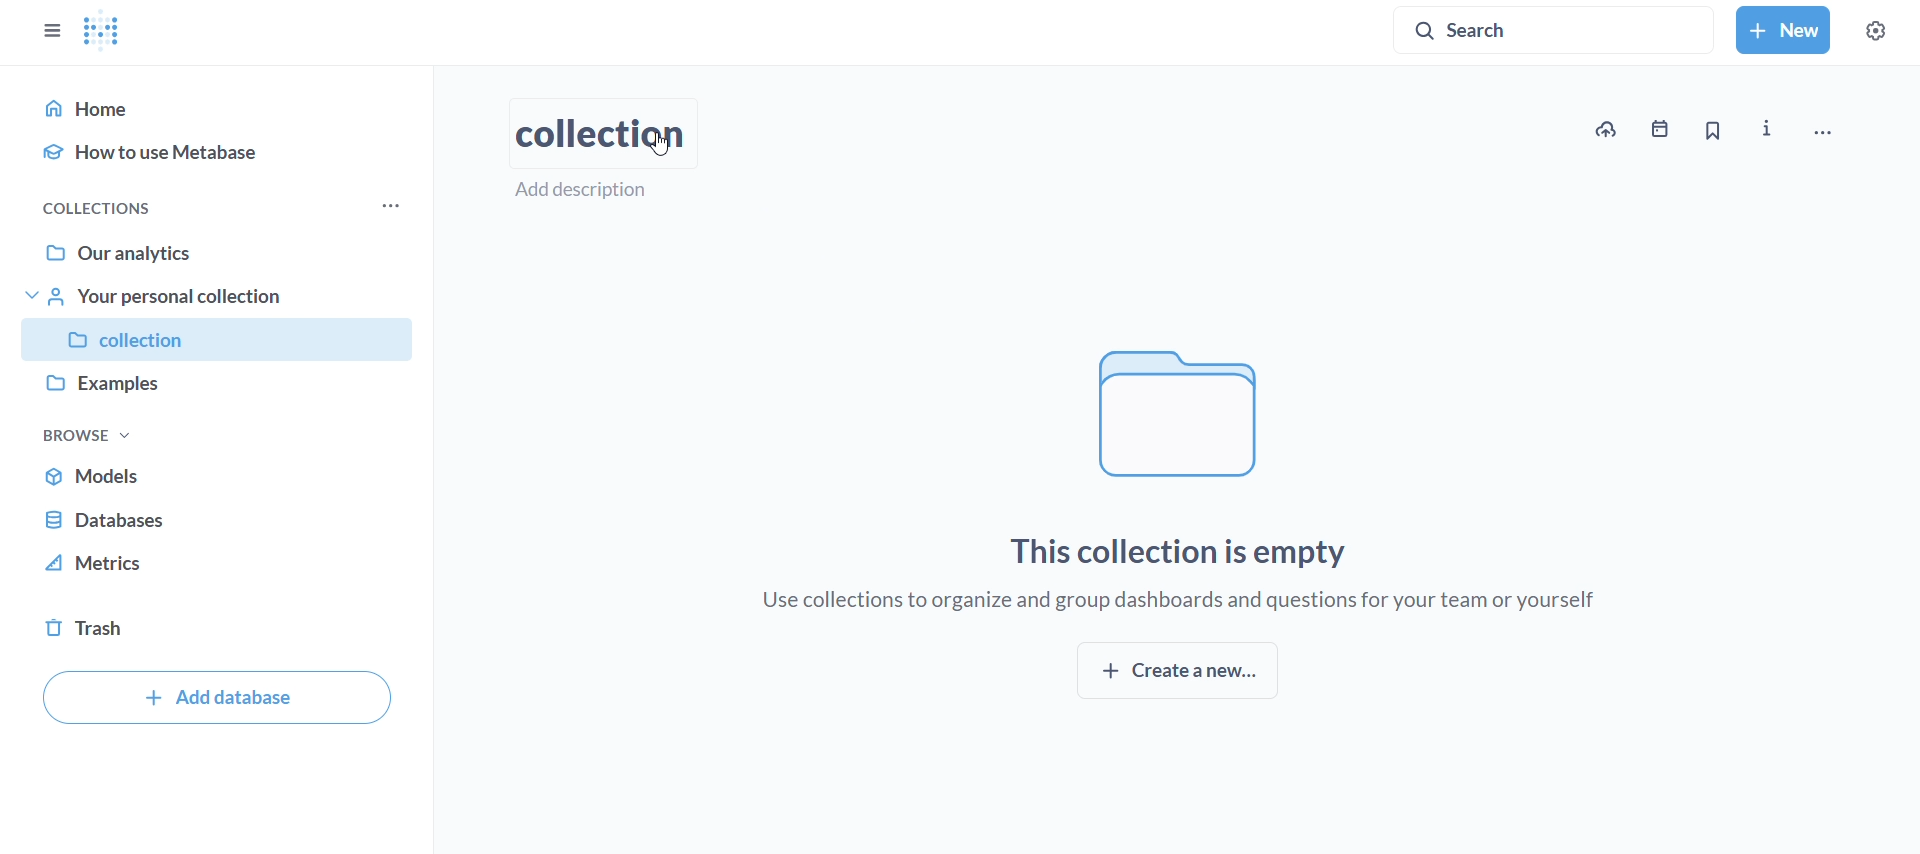 The image size is (1920, 854). I want to click on models, so click(219, 476).